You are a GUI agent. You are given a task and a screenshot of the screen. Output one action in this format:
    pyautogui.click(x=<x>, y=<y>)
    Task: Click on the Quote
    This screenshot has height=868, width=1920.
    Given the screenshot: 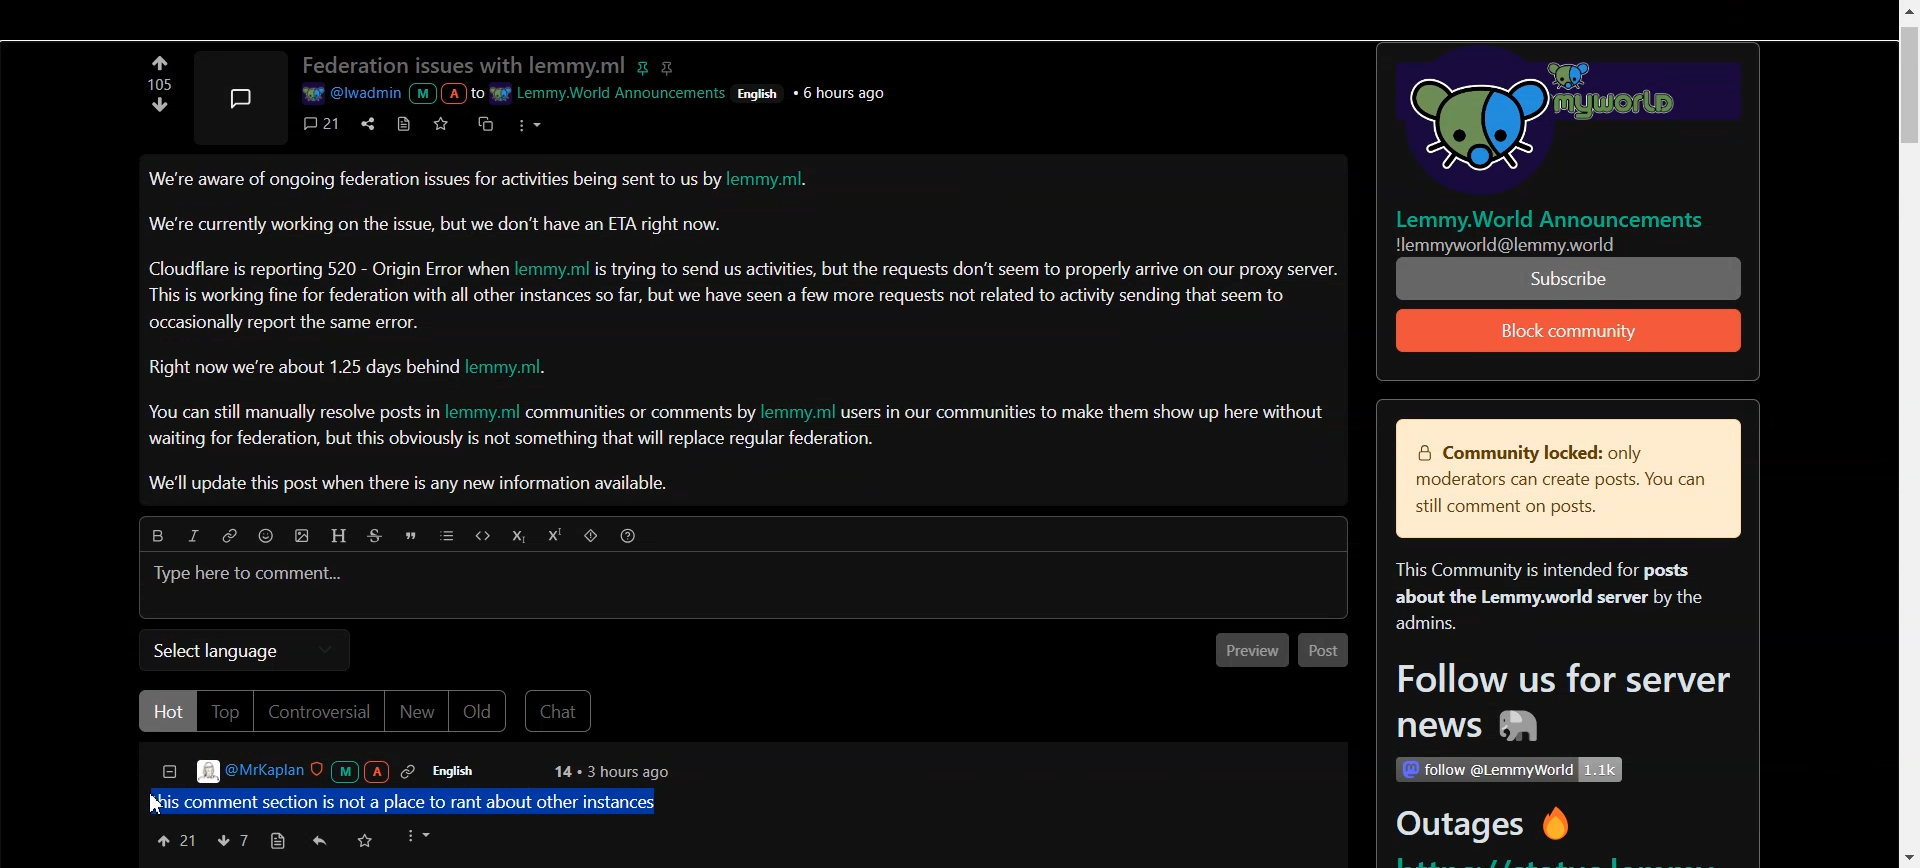 What is the action you would take?
    pyautogui.click(x=414, y=538)
    